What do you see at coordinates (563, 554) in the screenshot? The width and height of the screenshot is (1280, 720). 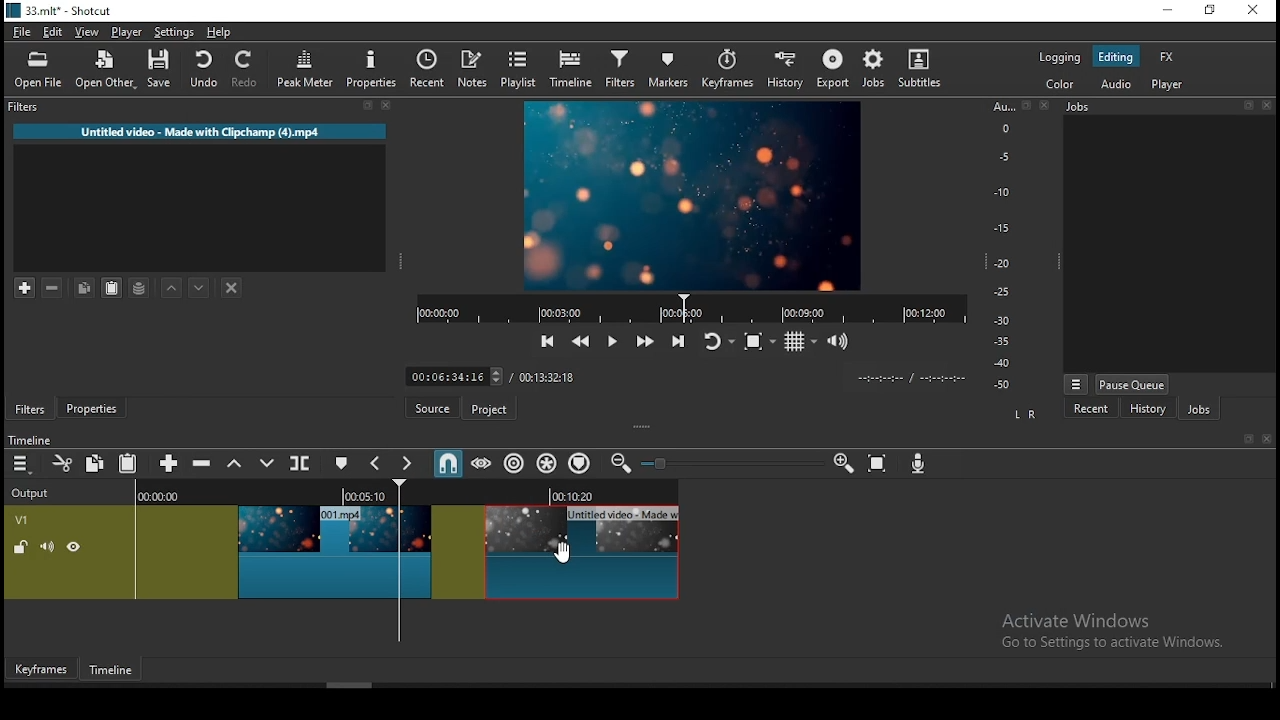 I see `cursor` at bounding box center [563, 554].